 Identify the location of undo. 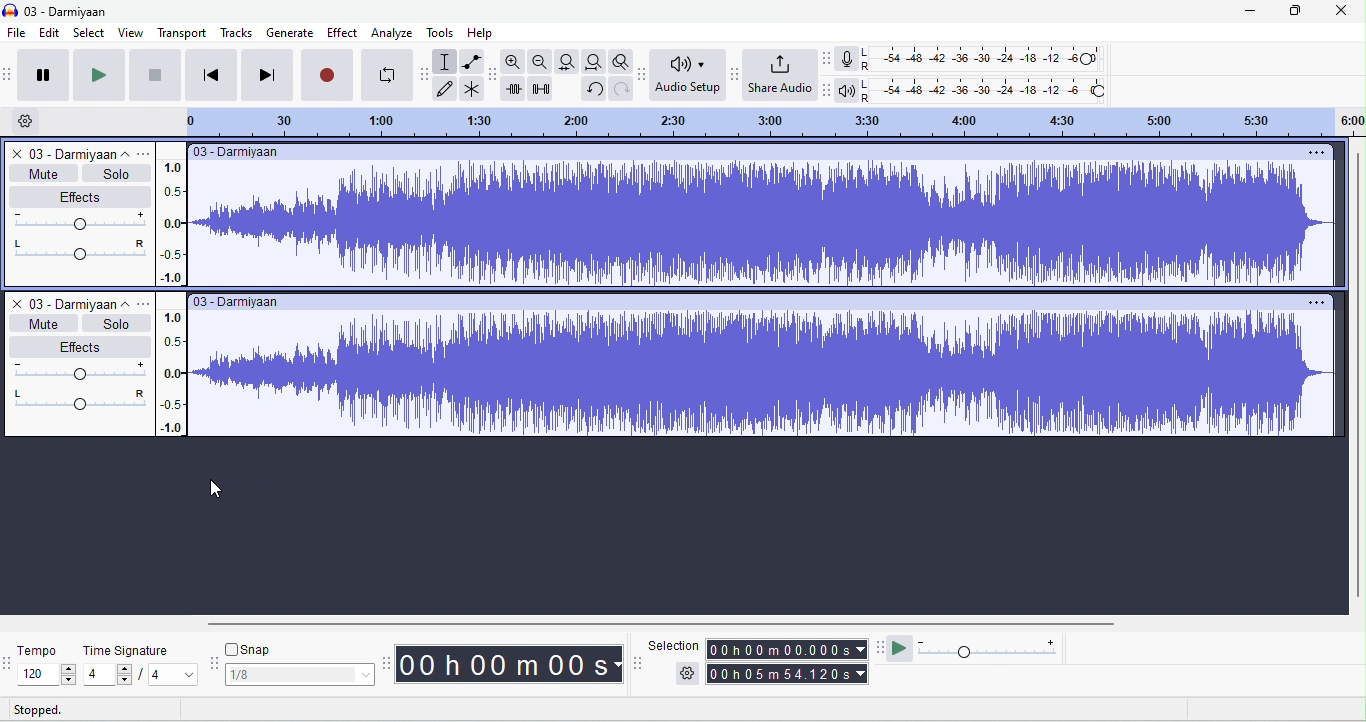
(595, 89).